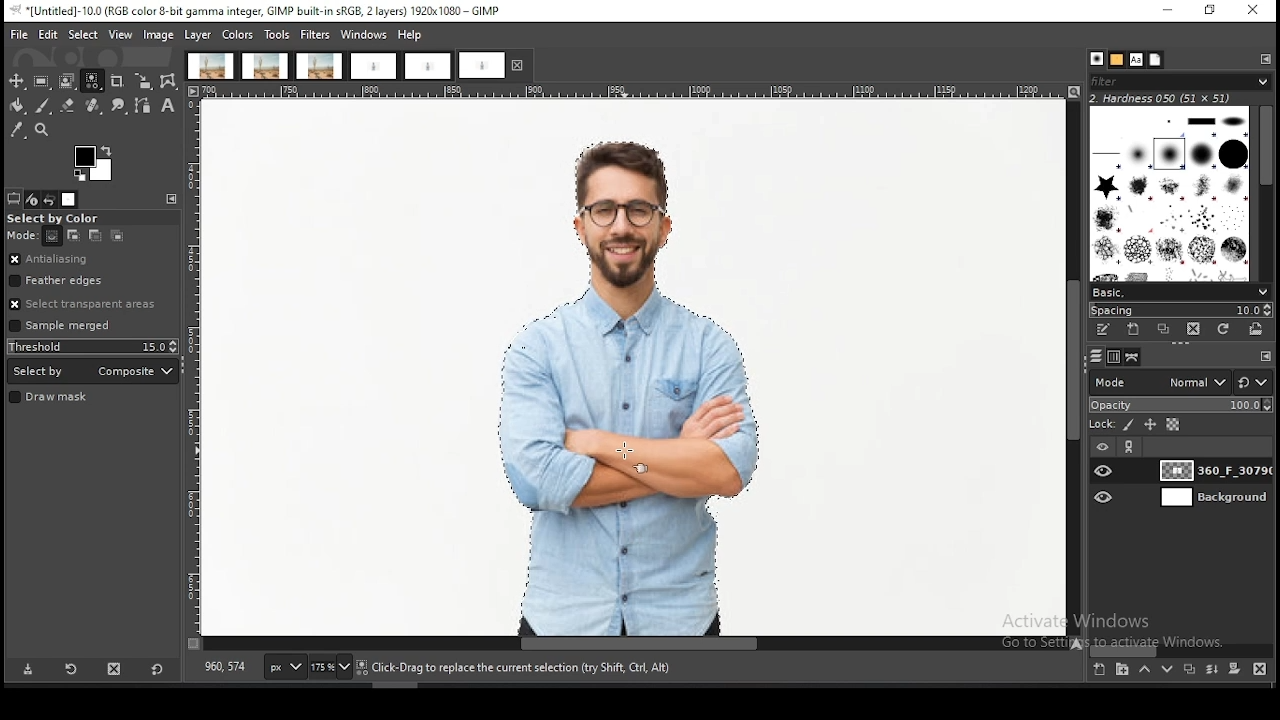  Describe the element at coordinates (93, 346) in the screenshot. I see `threshold` at that location.